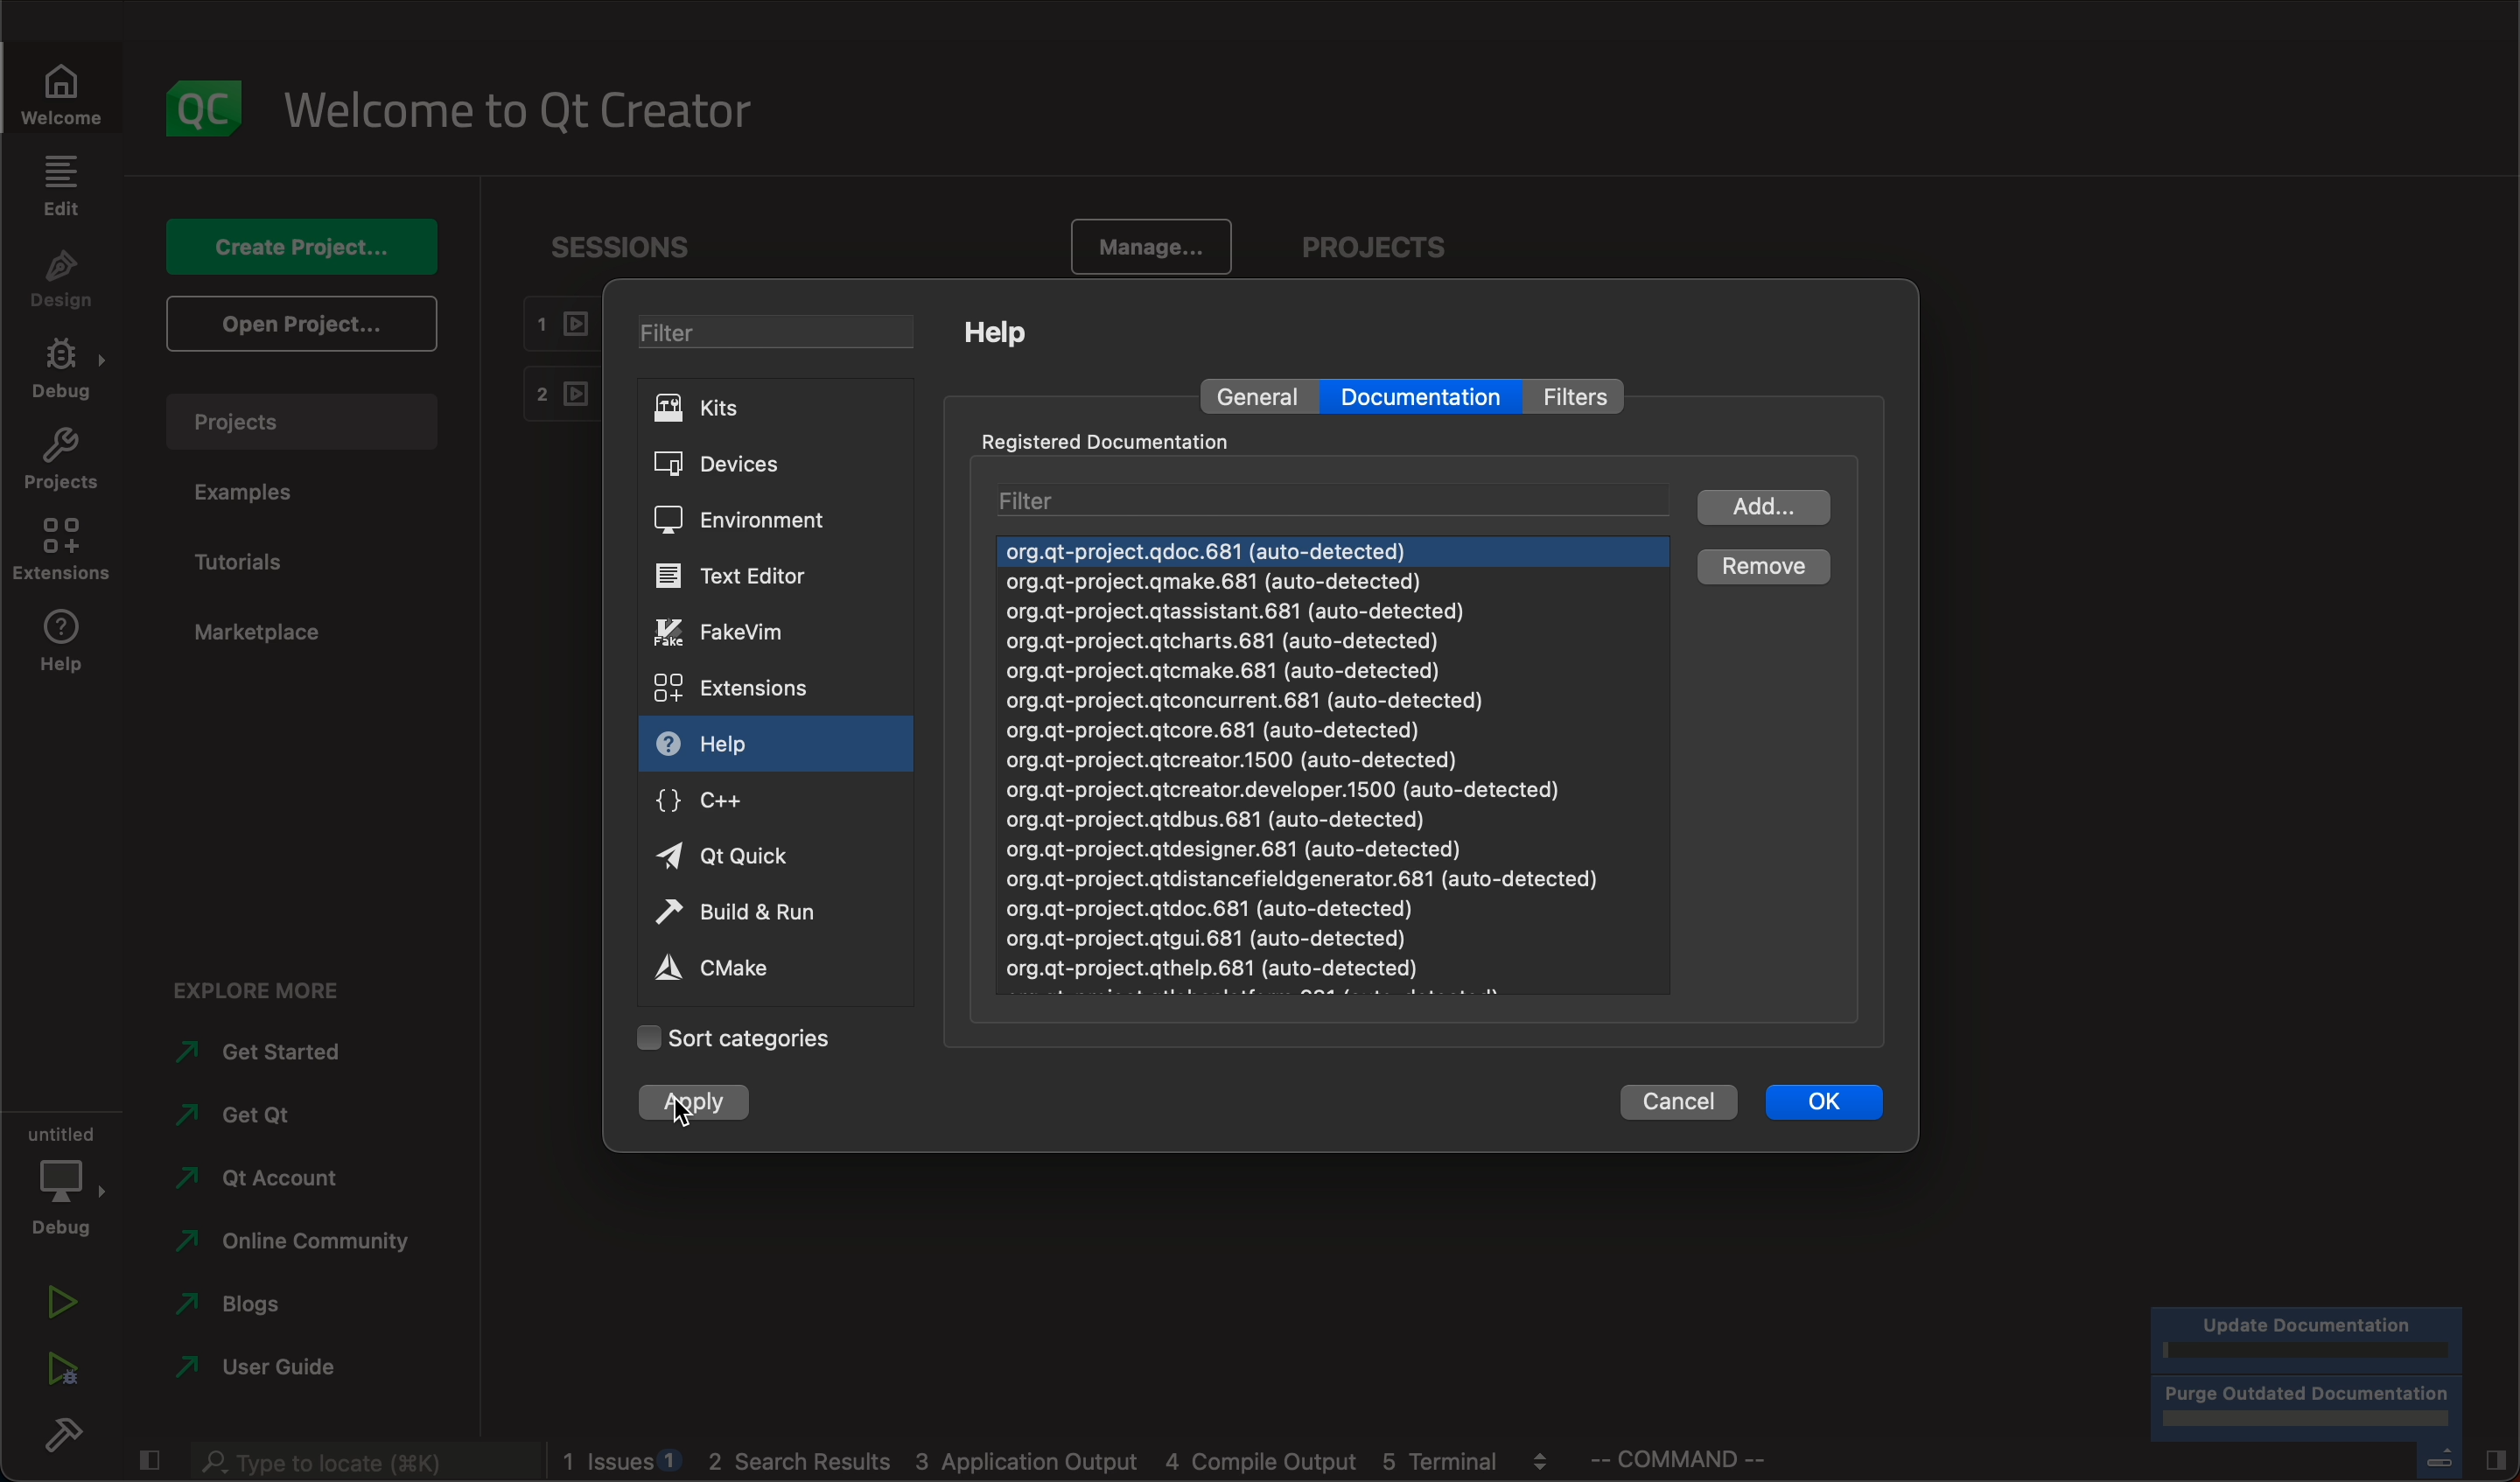  I want to click on cursor, so click(684, 1114).